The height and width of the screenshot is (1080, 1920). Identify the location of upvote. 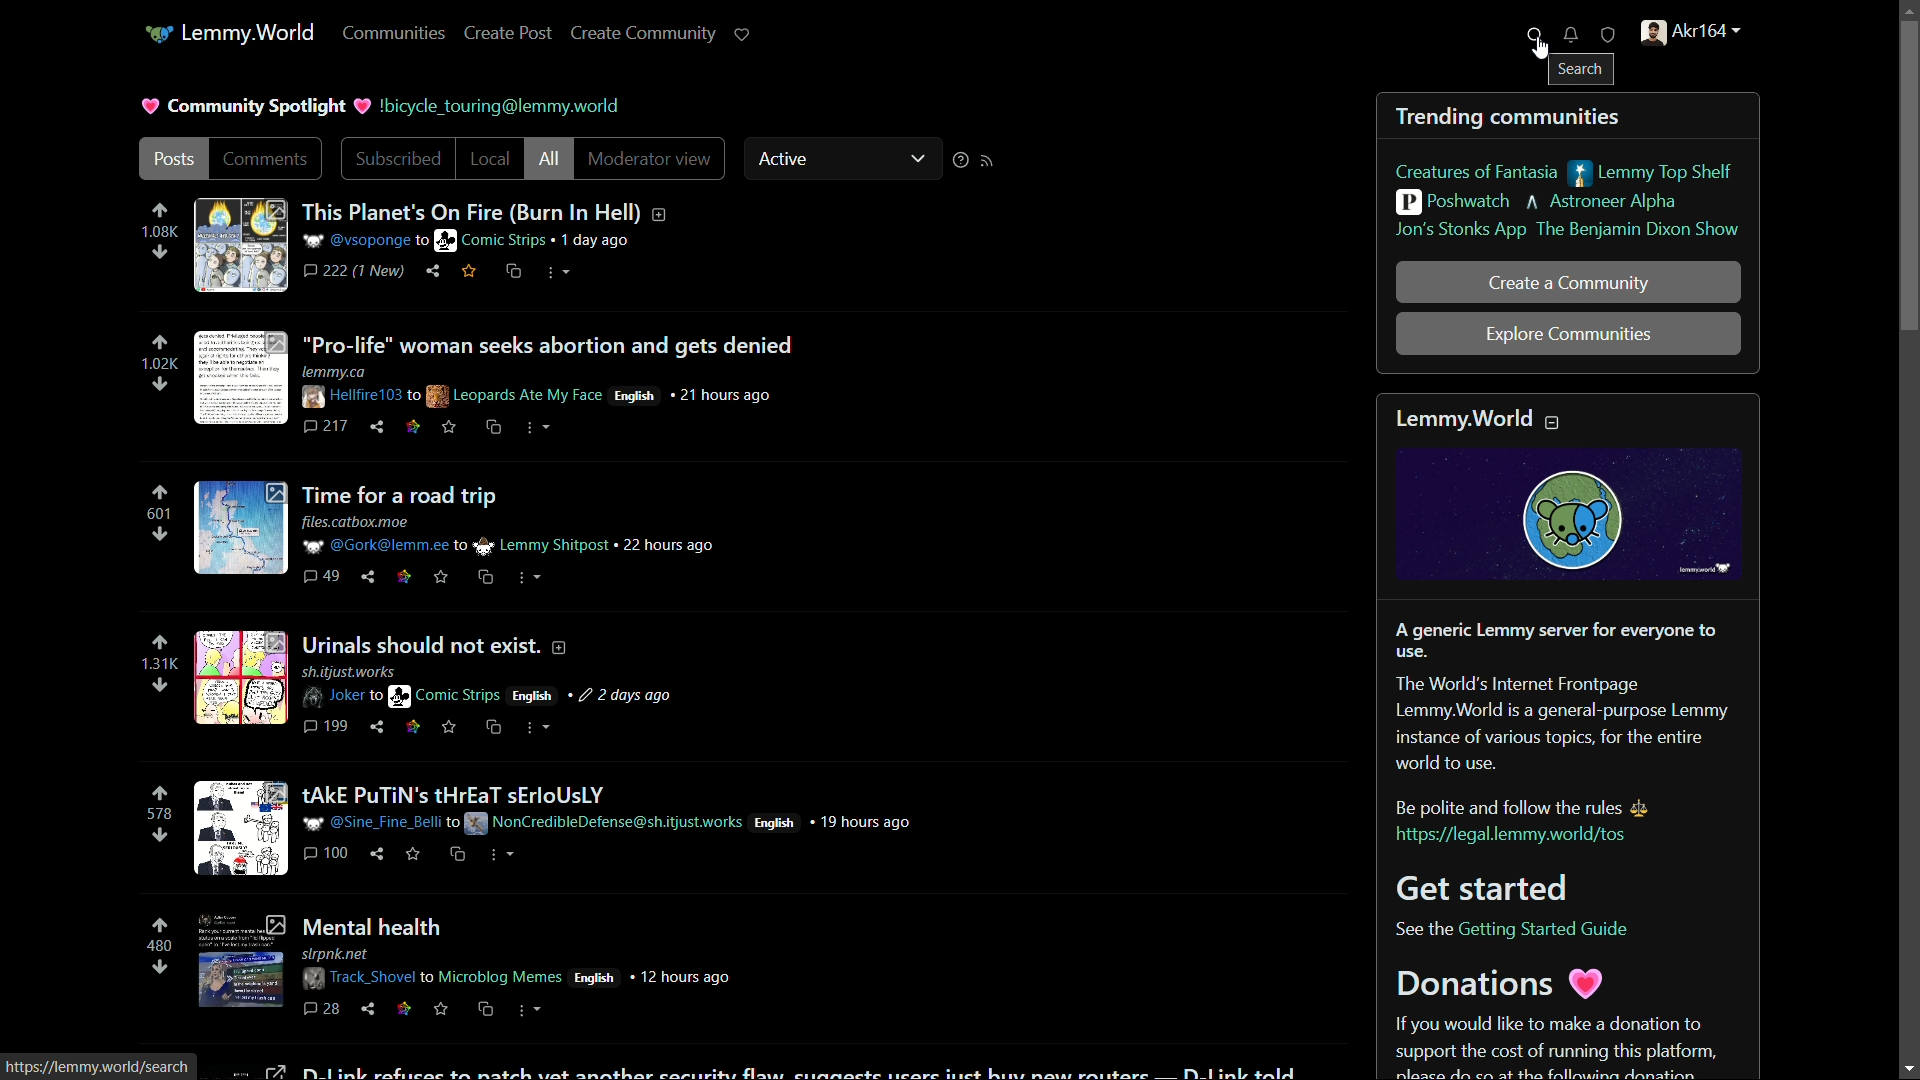
(161, 493).